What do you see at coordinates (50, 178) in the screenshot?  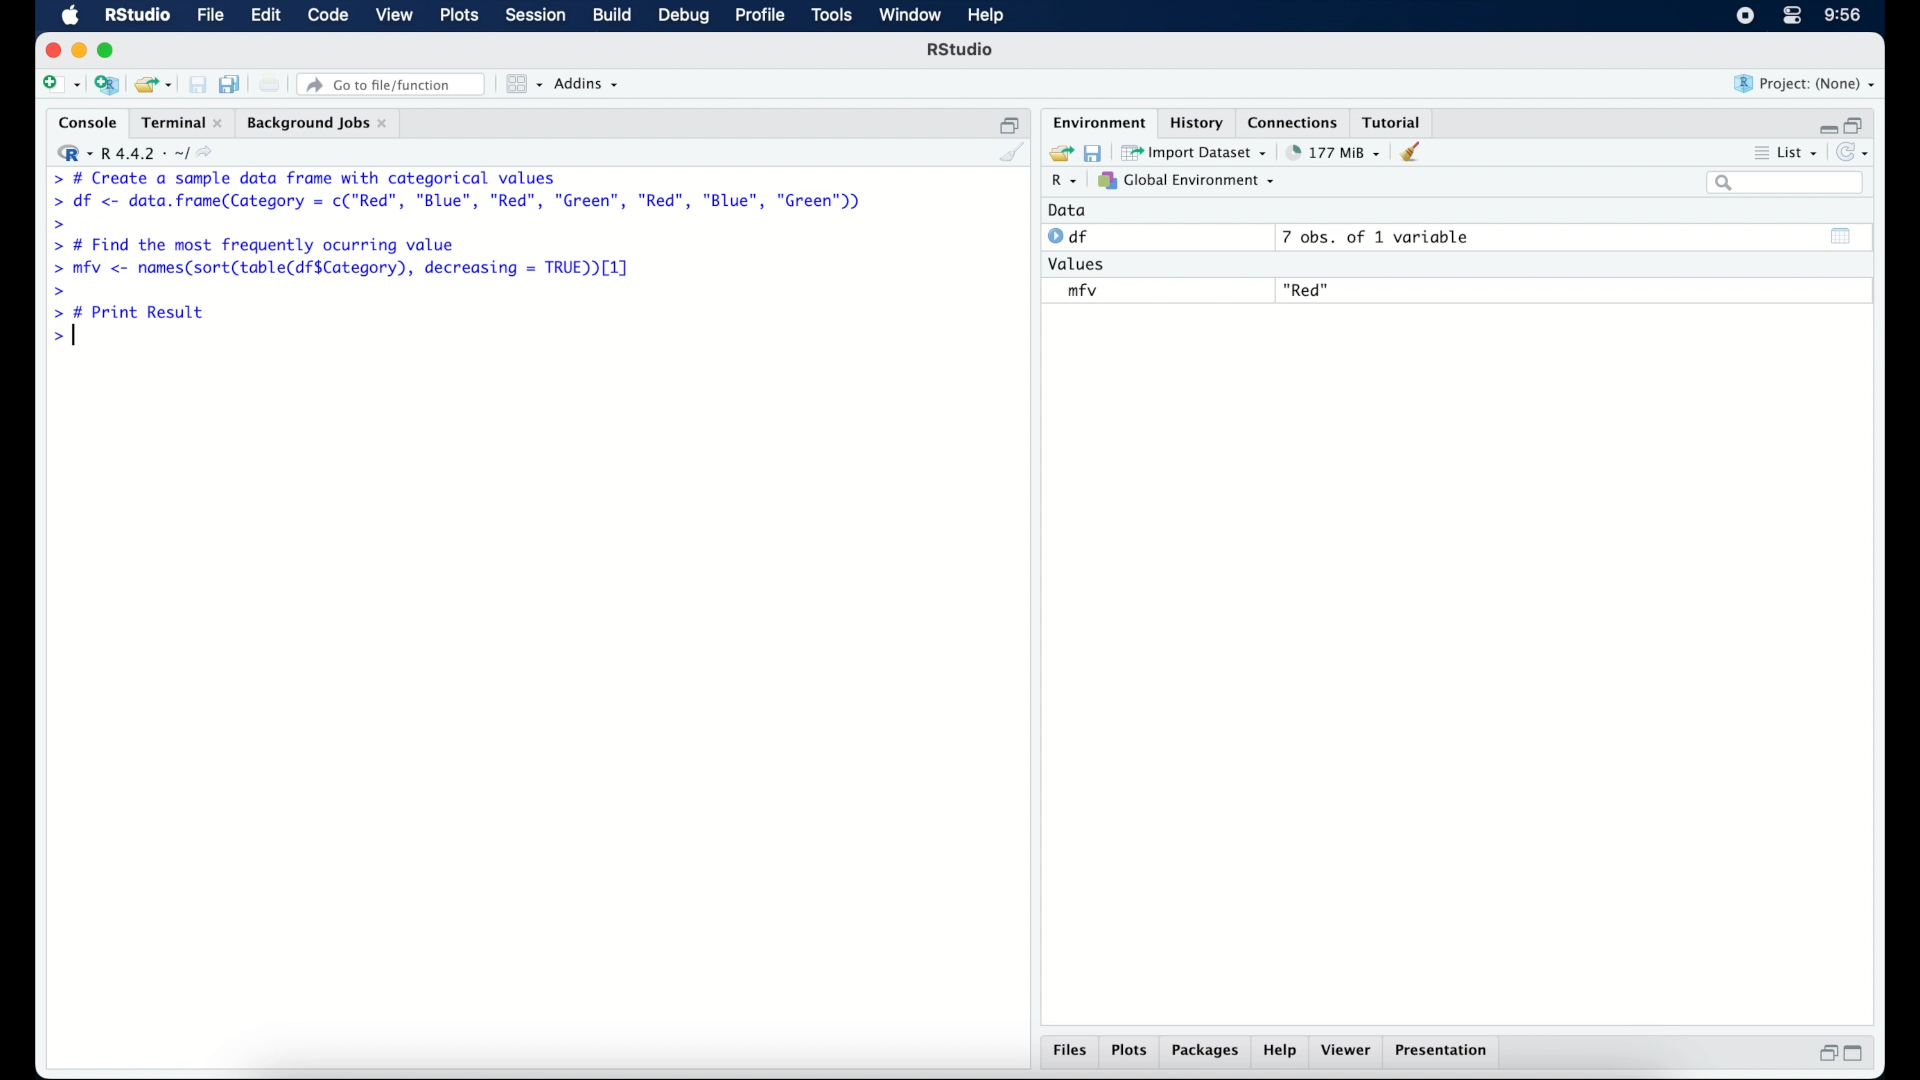 I see `command prompt` at bounding box center [50, 178].